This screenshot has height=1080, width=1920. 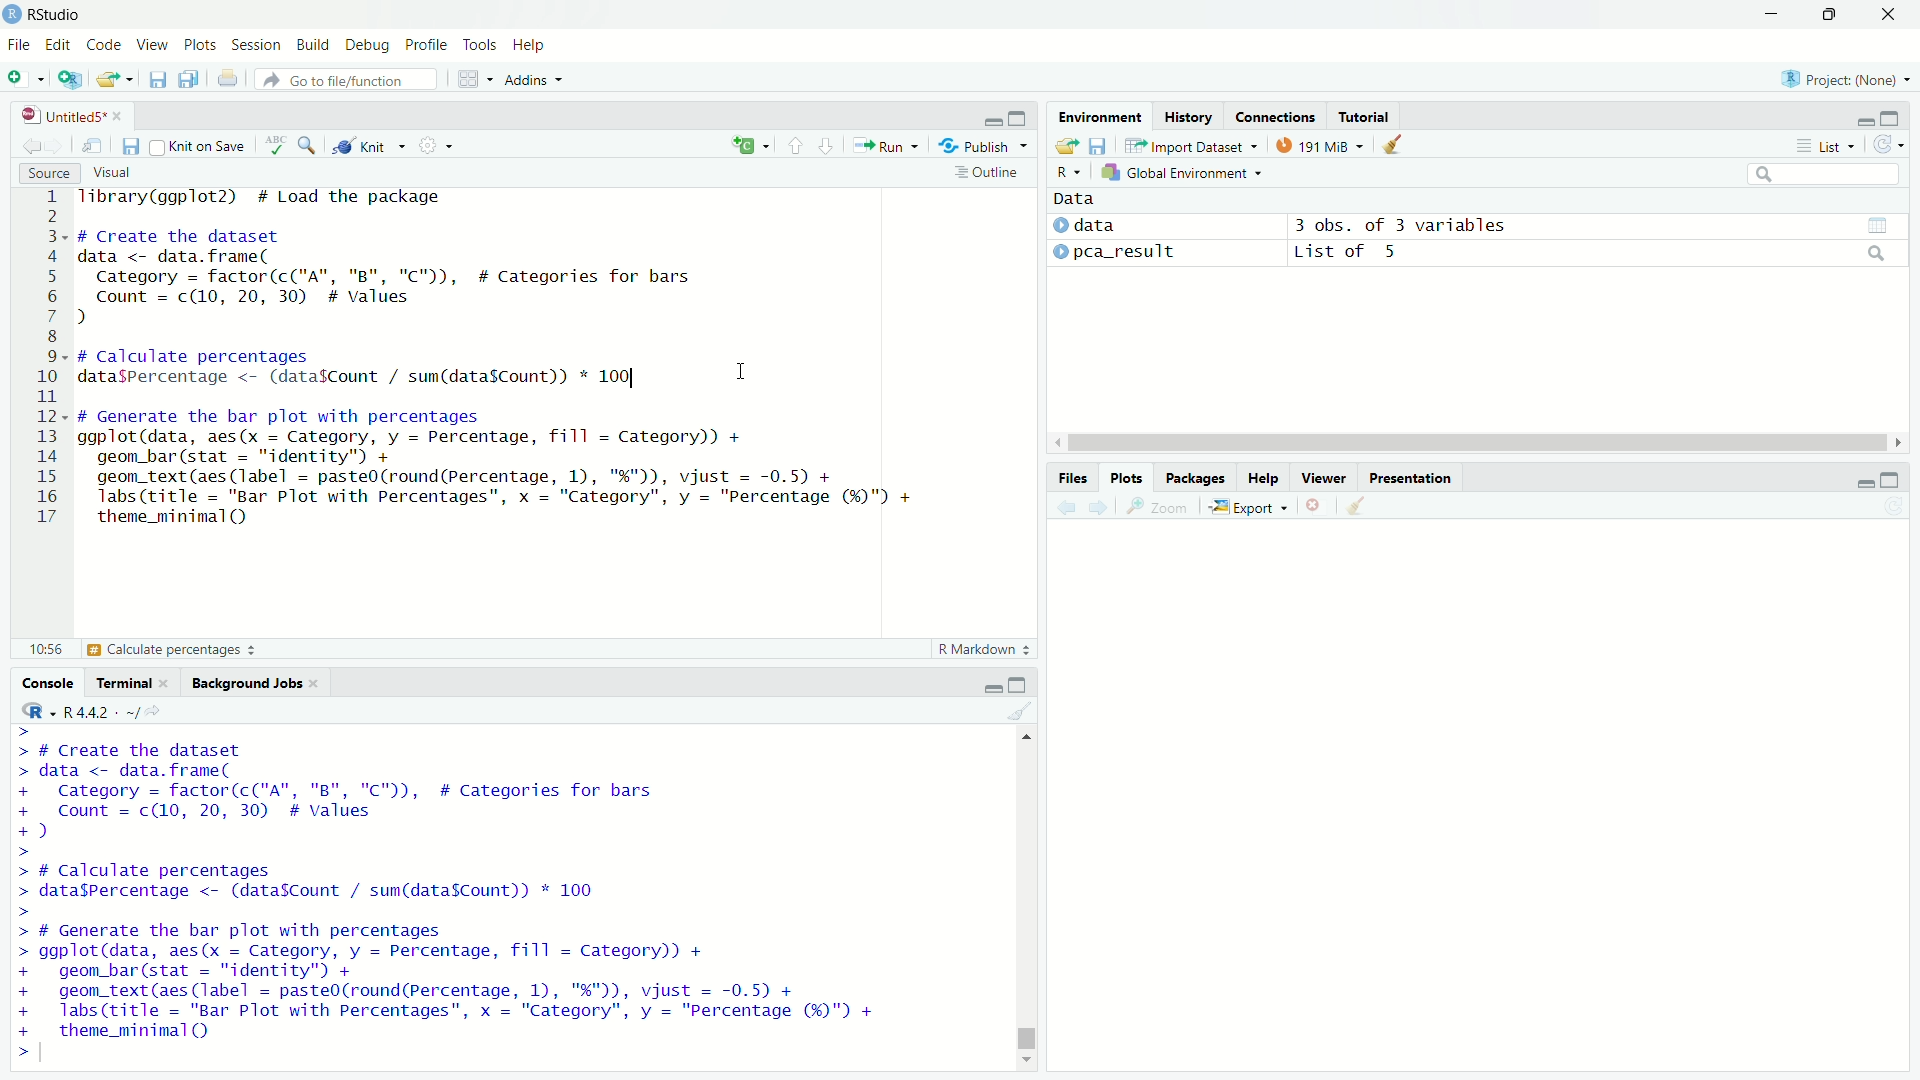 What do you see at coordinates (57, 146) in the screenshot?
I see `go forward` at bounding box center [57, 146].